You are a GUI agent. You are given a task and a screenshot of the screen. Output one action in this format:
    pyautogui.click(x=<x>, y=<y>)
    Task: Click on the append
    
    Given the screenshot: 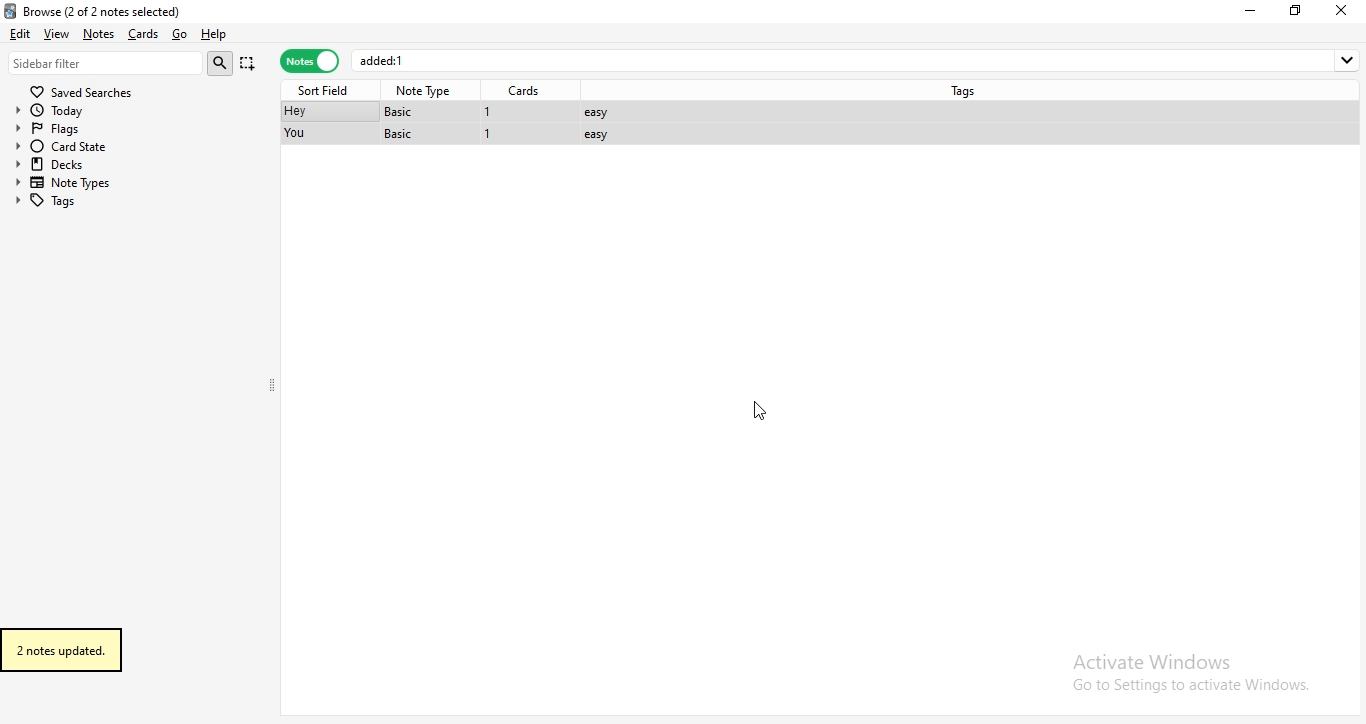 What is the action you would take?
    pyautogui.click(x=249, y=65)
    